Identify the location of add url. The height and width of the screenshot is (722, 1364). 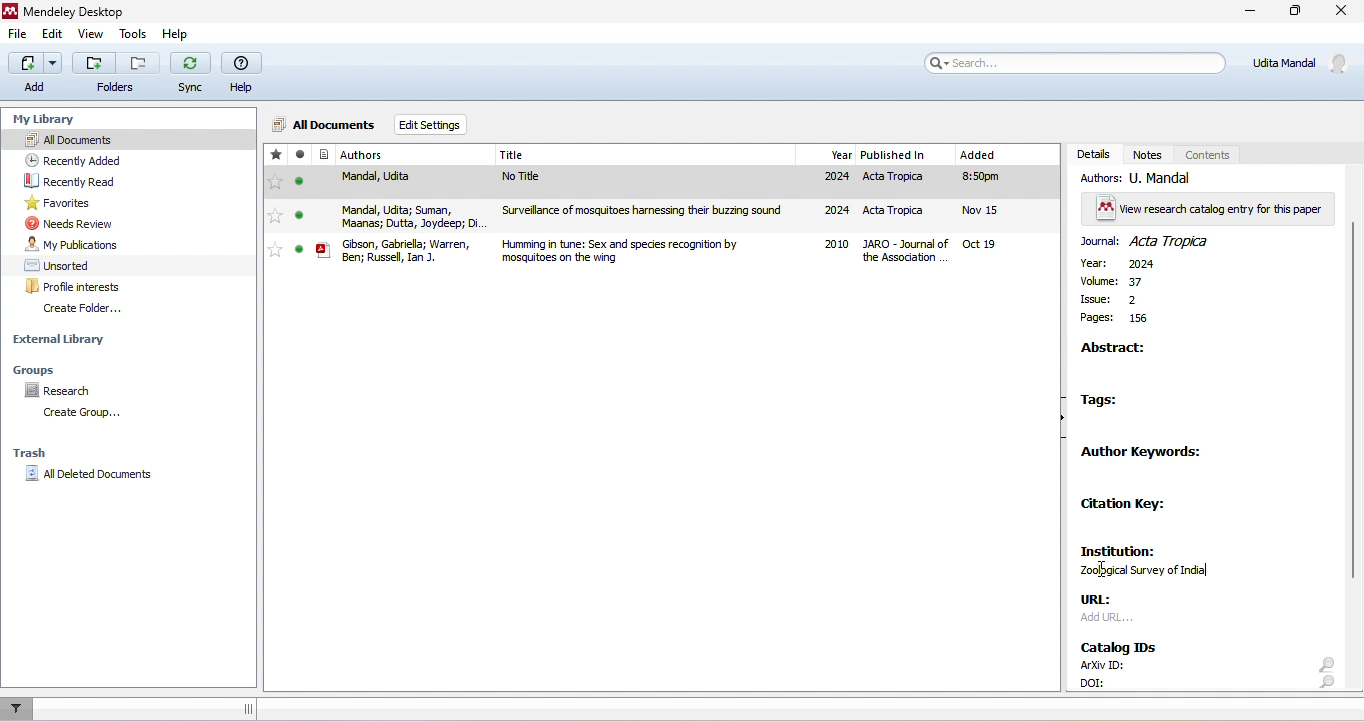
(1110, 622).